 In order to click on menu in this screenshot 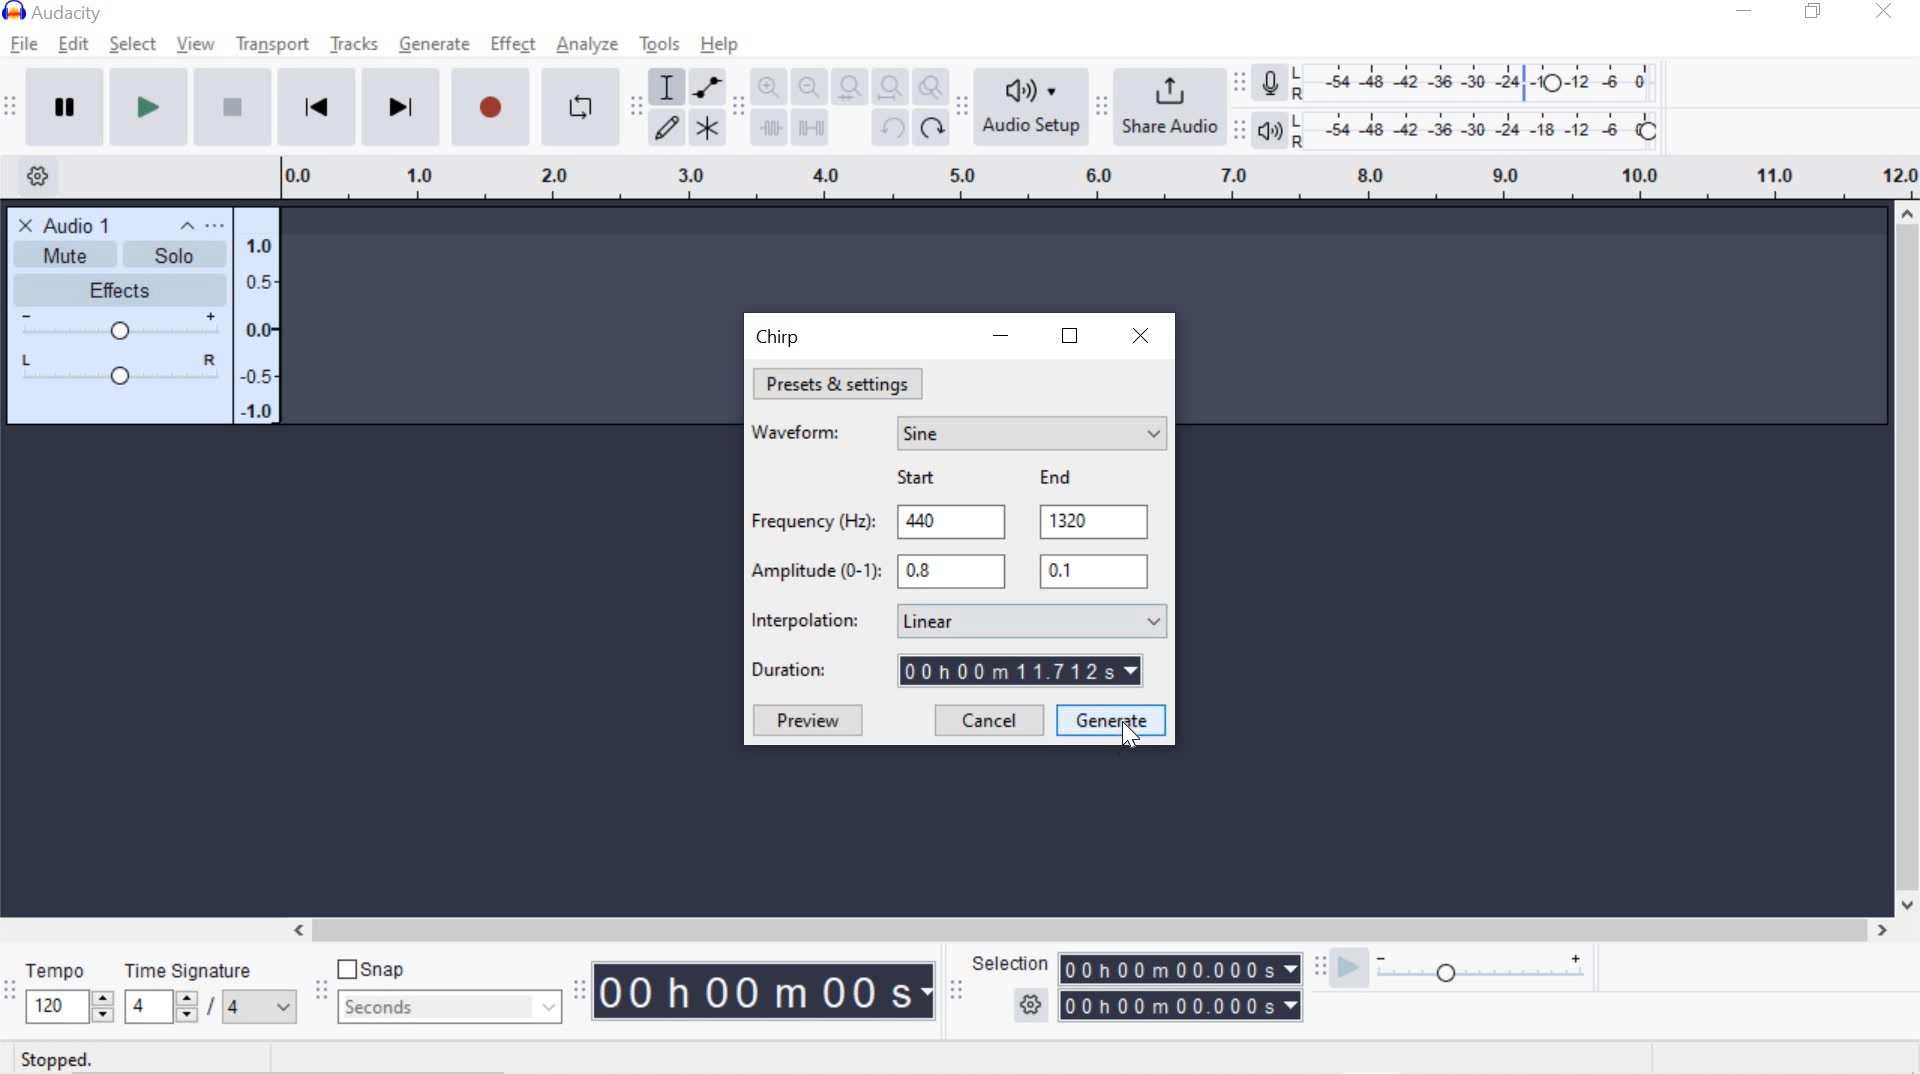, I will do `click(262, 317)`.